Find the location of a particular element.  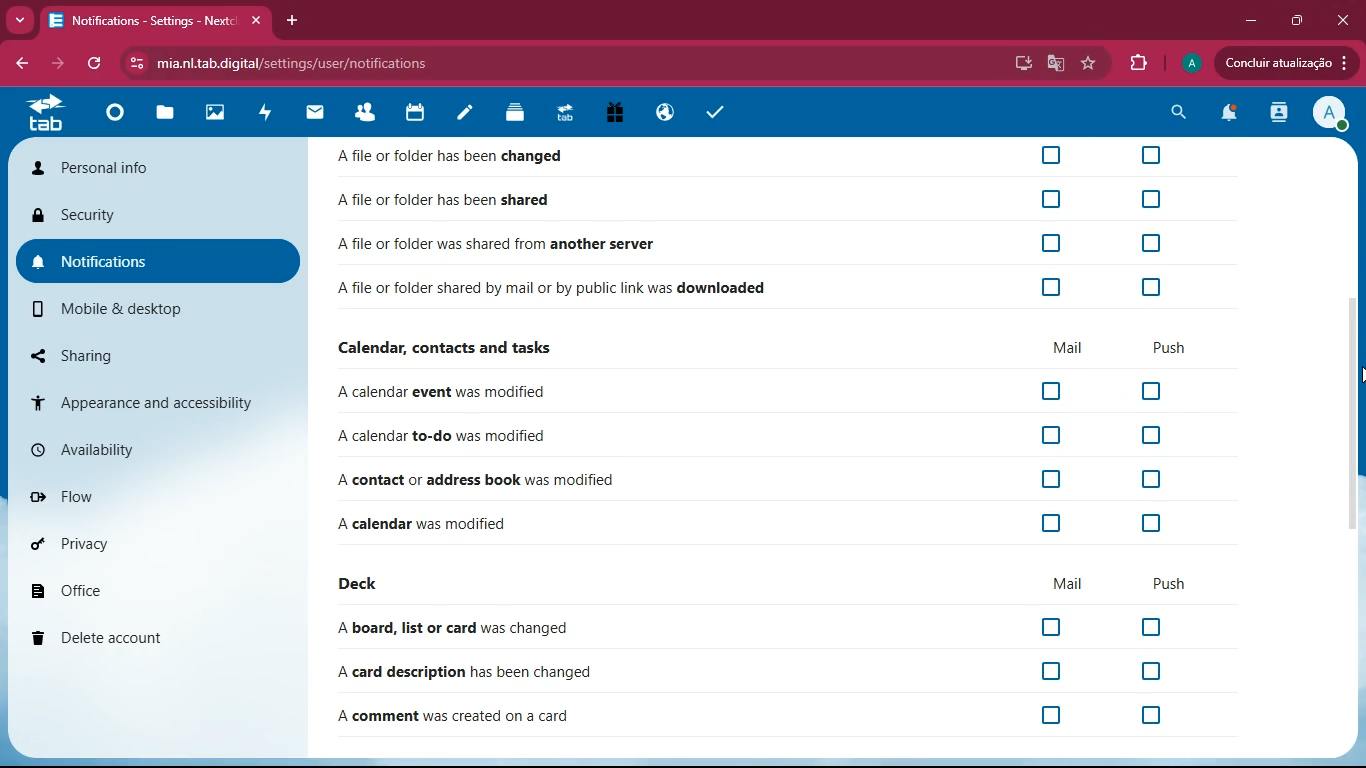

View site information is located at coordinates (138, 65).